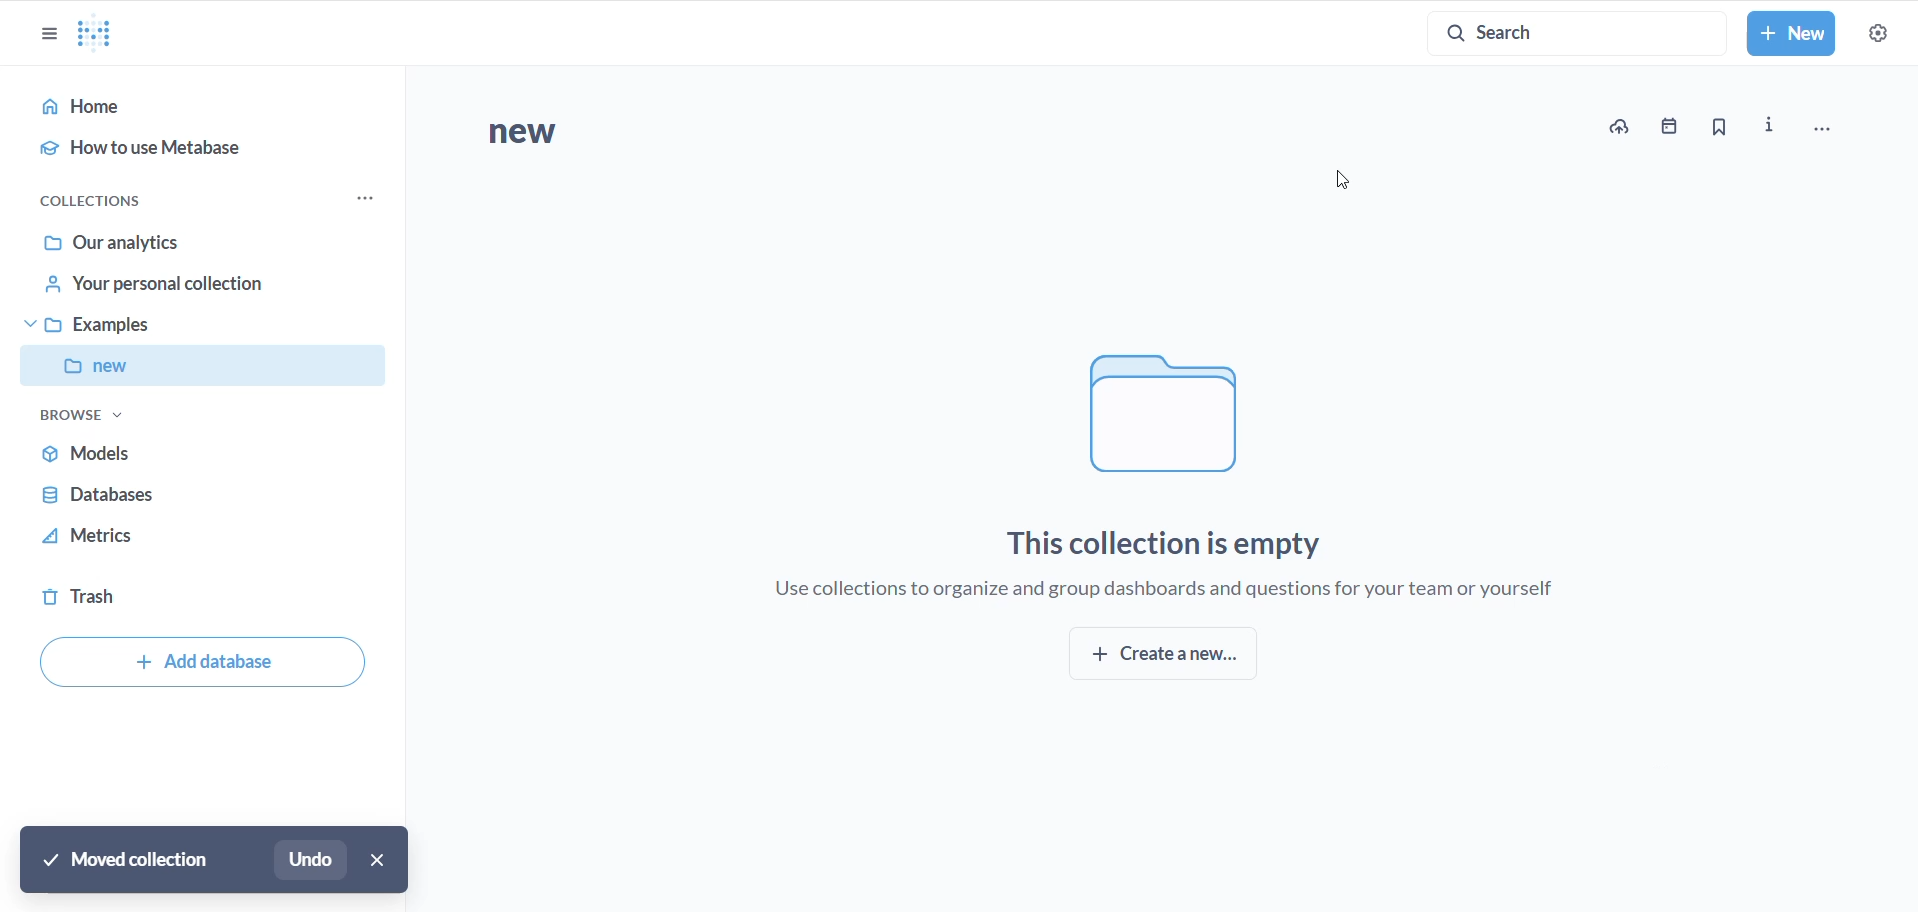 Image resolution: width=1918 pixels, height=912 pixels. Describe the element at coordinates (41, 34) in the screenshot. I see `close sidebar` at that location.